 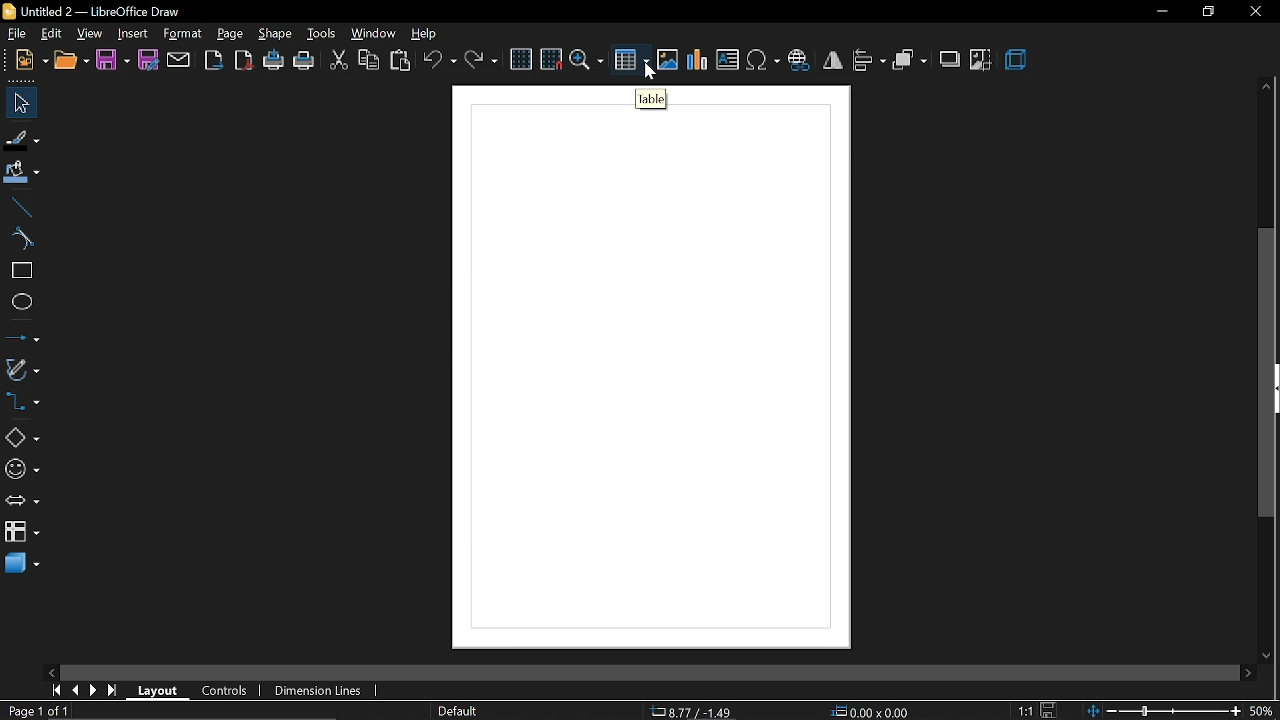 I want to click on help, so click(x=422, y=34).